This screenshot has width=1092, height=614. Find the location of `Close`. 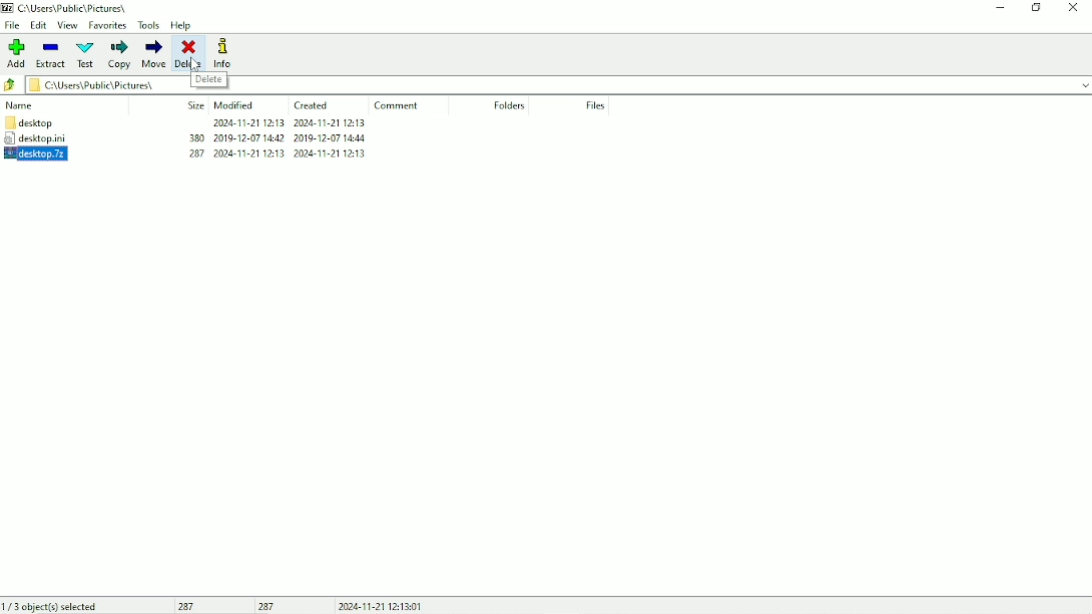

Close is located at coordinates (1073, 7).